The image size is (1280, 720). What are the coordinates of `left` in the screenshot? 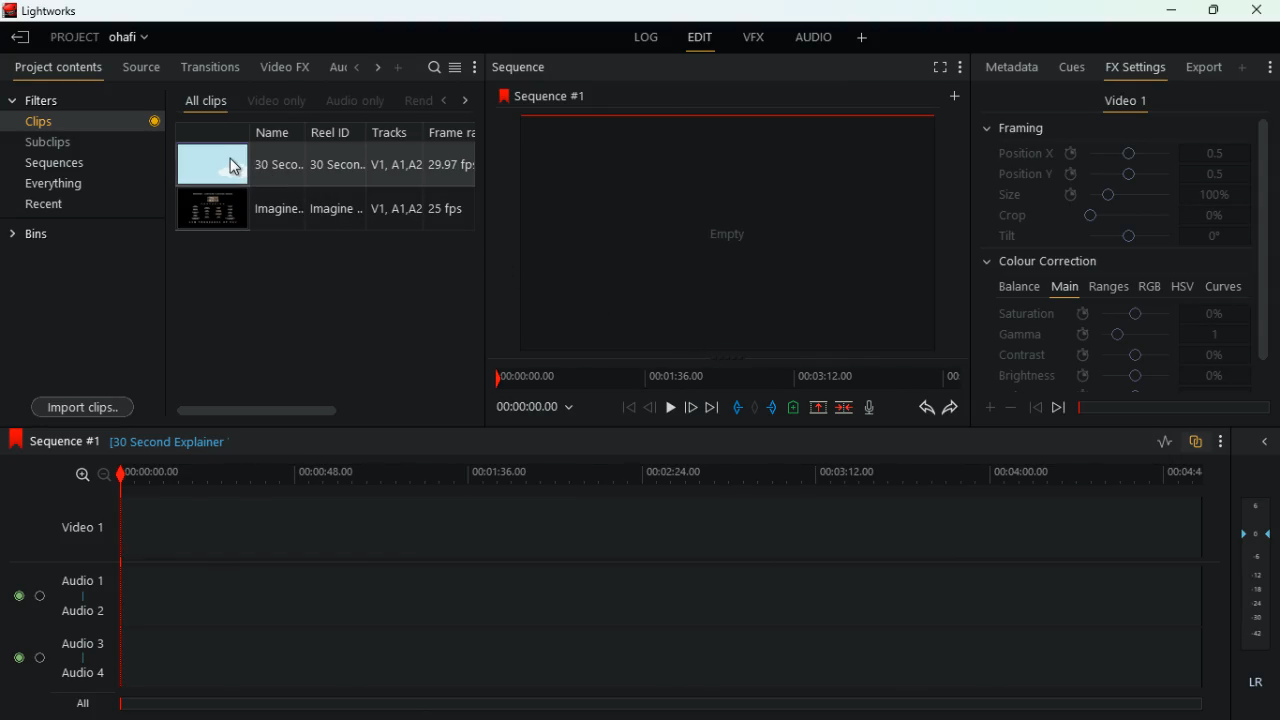 It's located at (448, 100).